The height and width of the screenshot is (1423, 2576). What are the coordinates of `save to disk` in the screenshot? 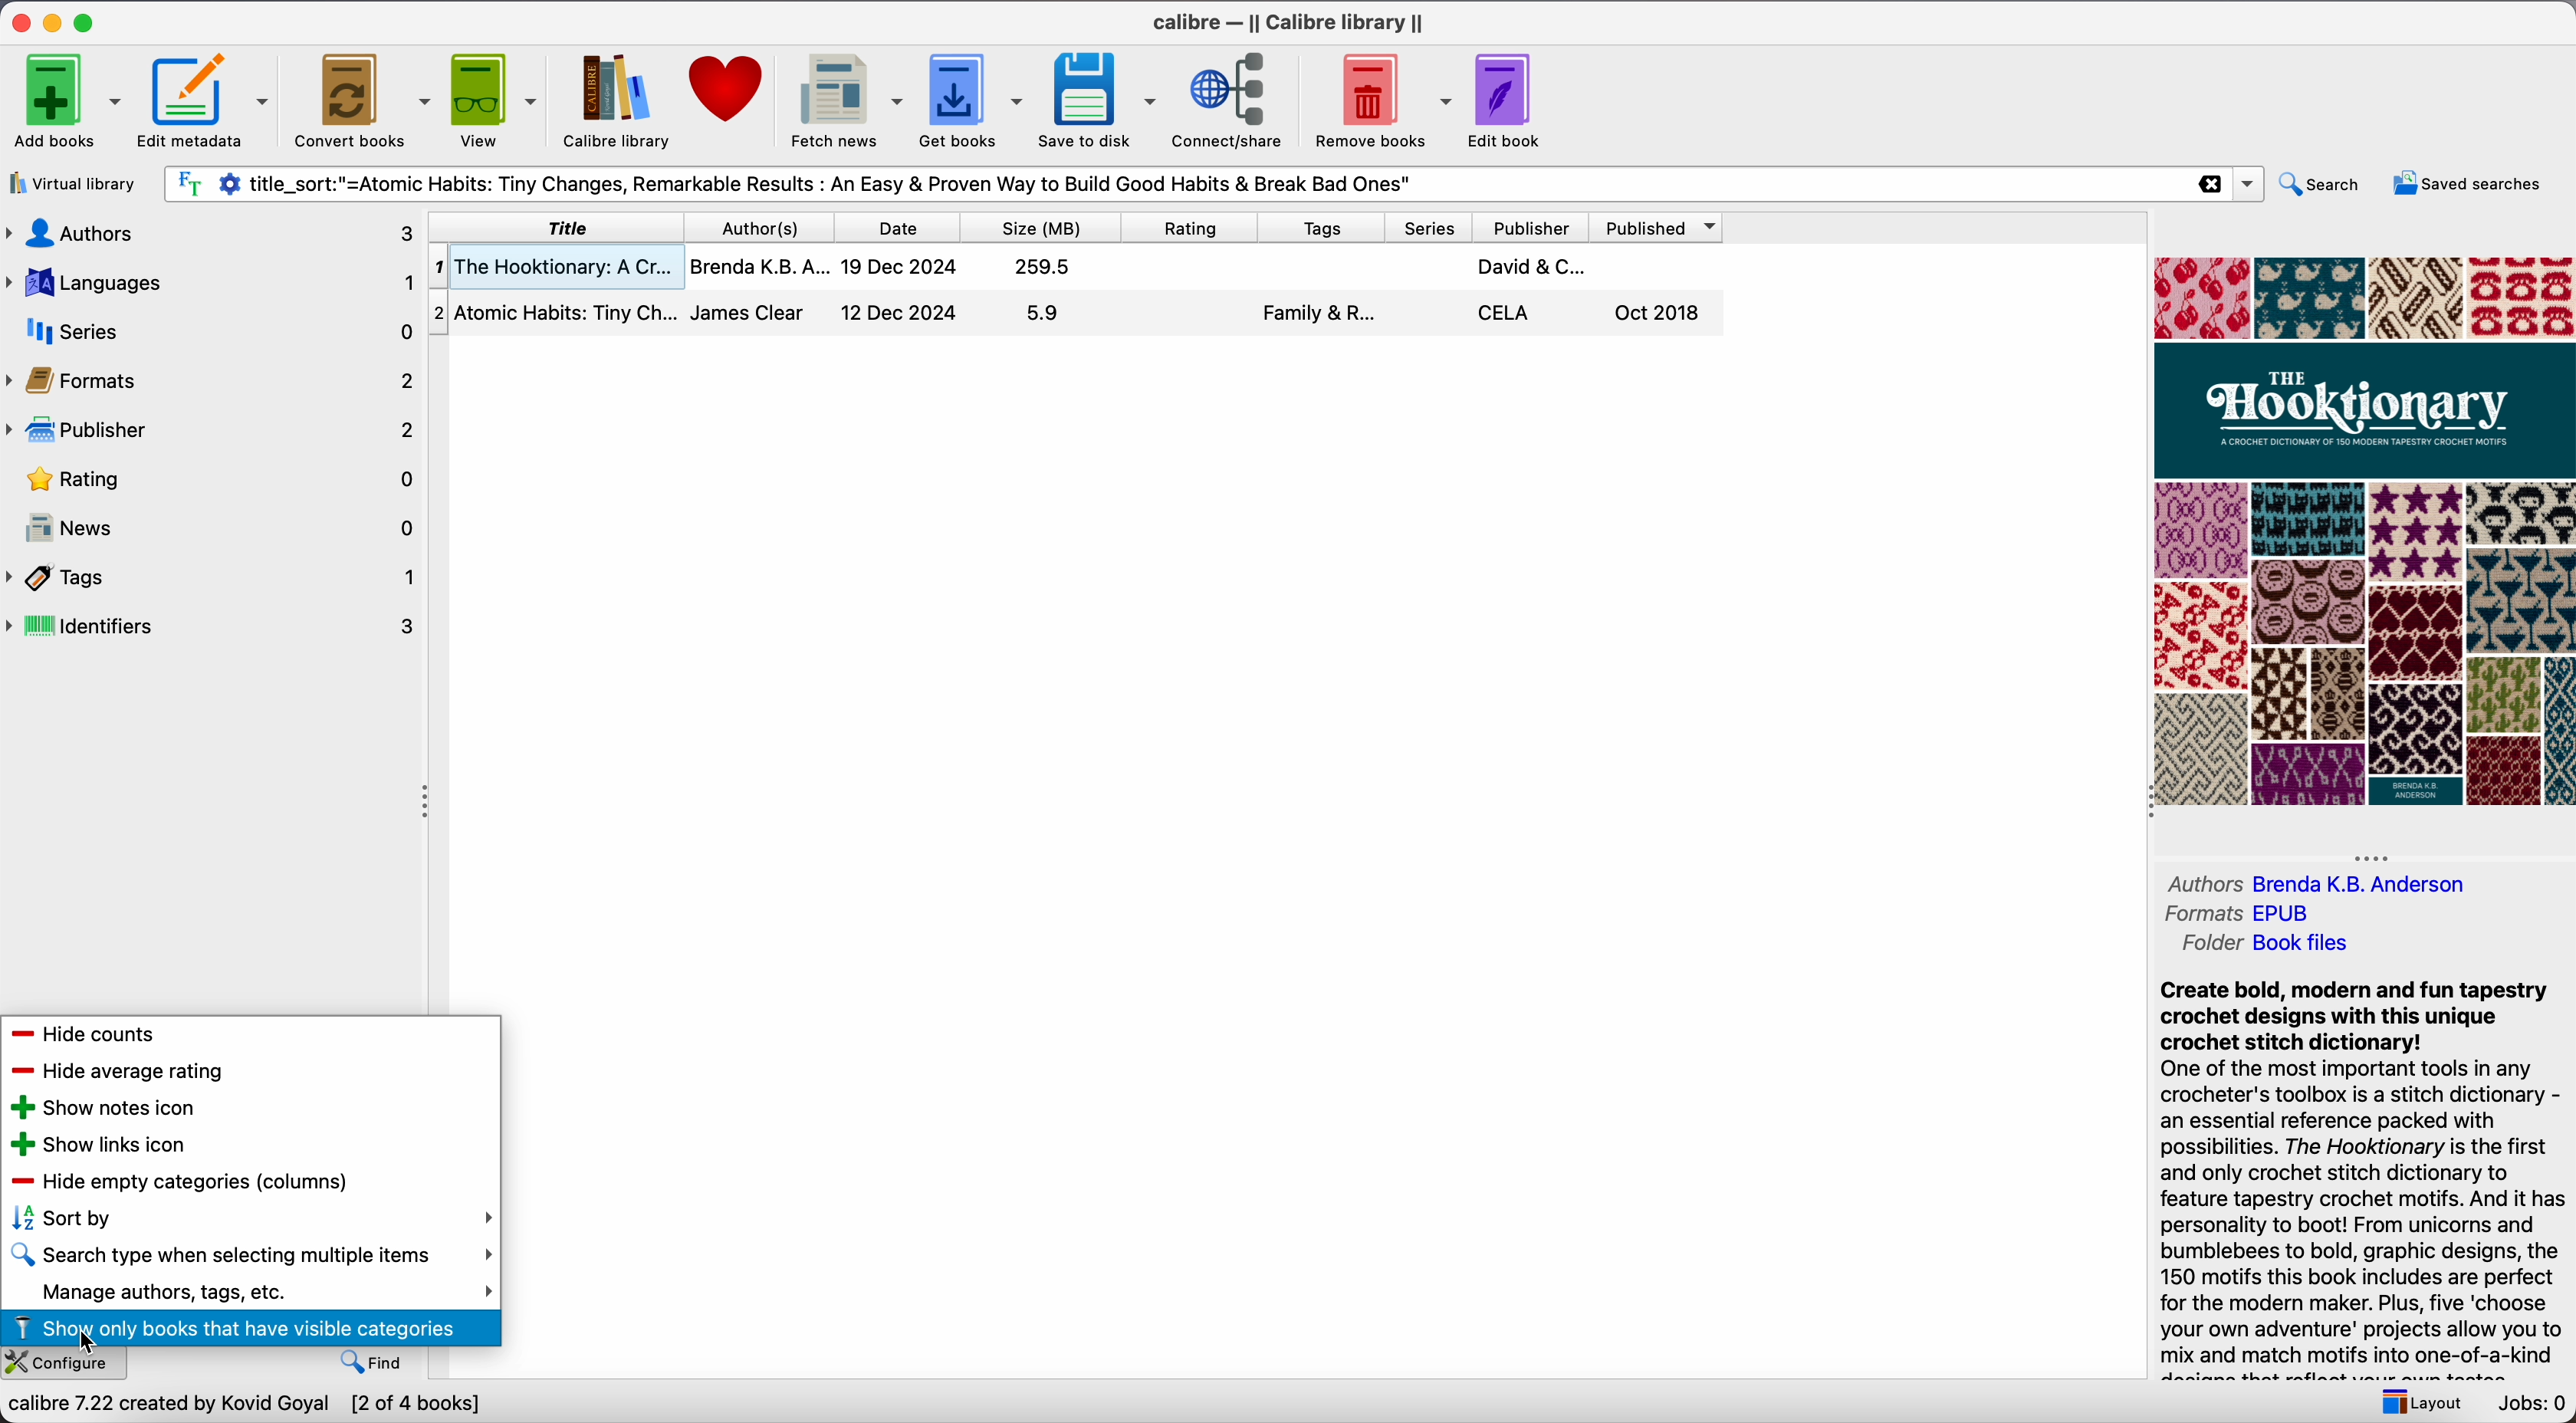 It's located at (1103, 98).